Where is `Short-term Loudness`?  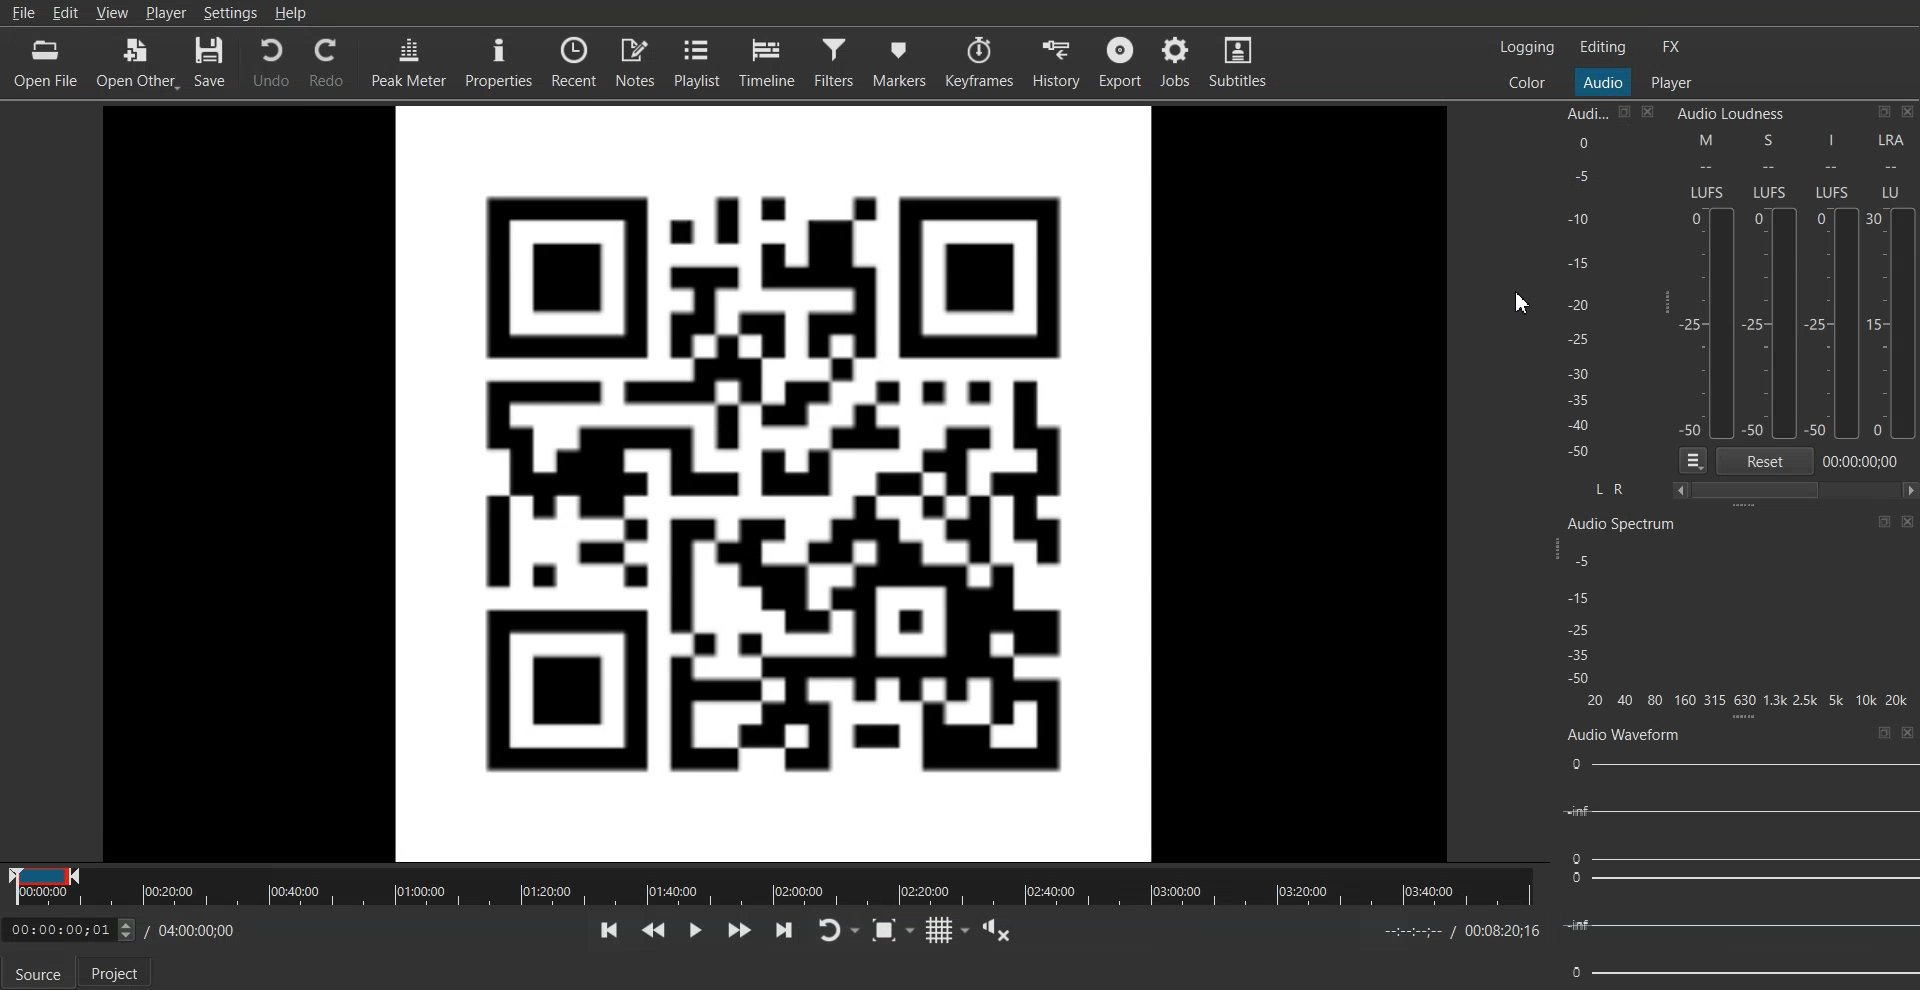 Short-term Loudness is located at coordinates (1773, 286).